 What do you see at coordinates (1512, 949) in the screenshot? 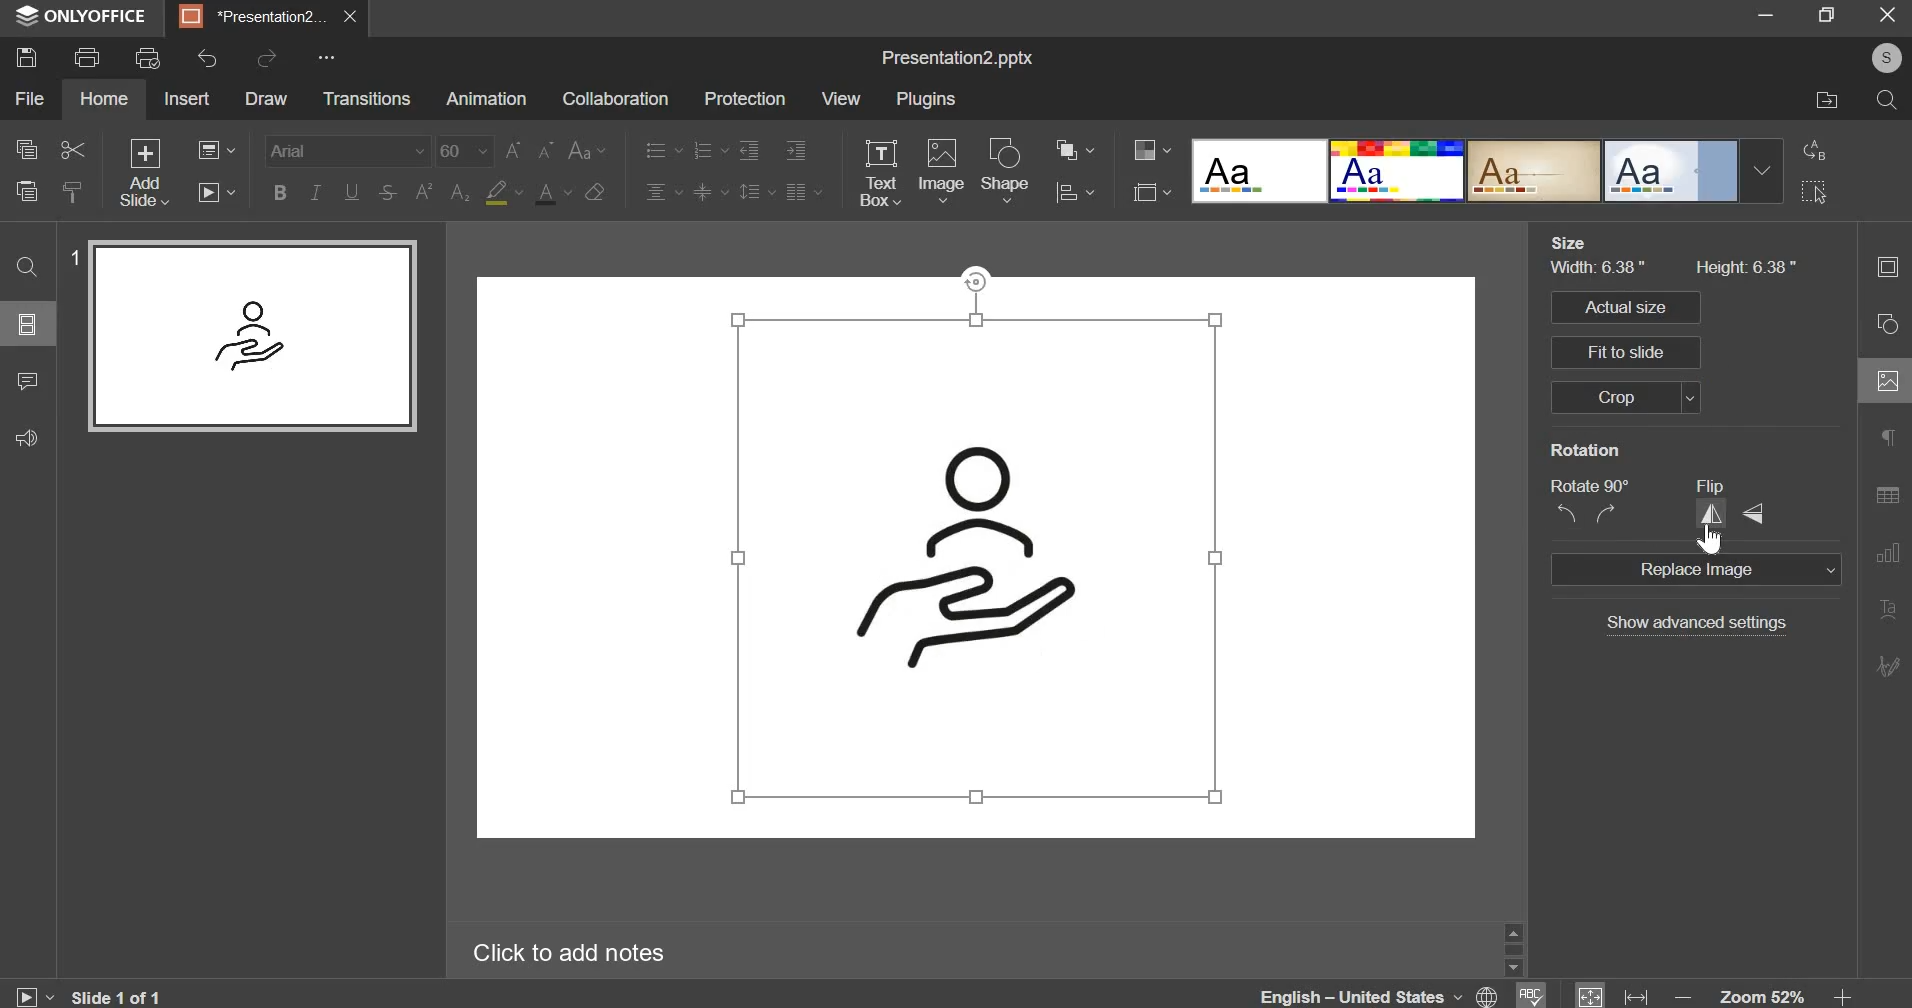
I see `vertical slider` at bounding box center [1512, 949].